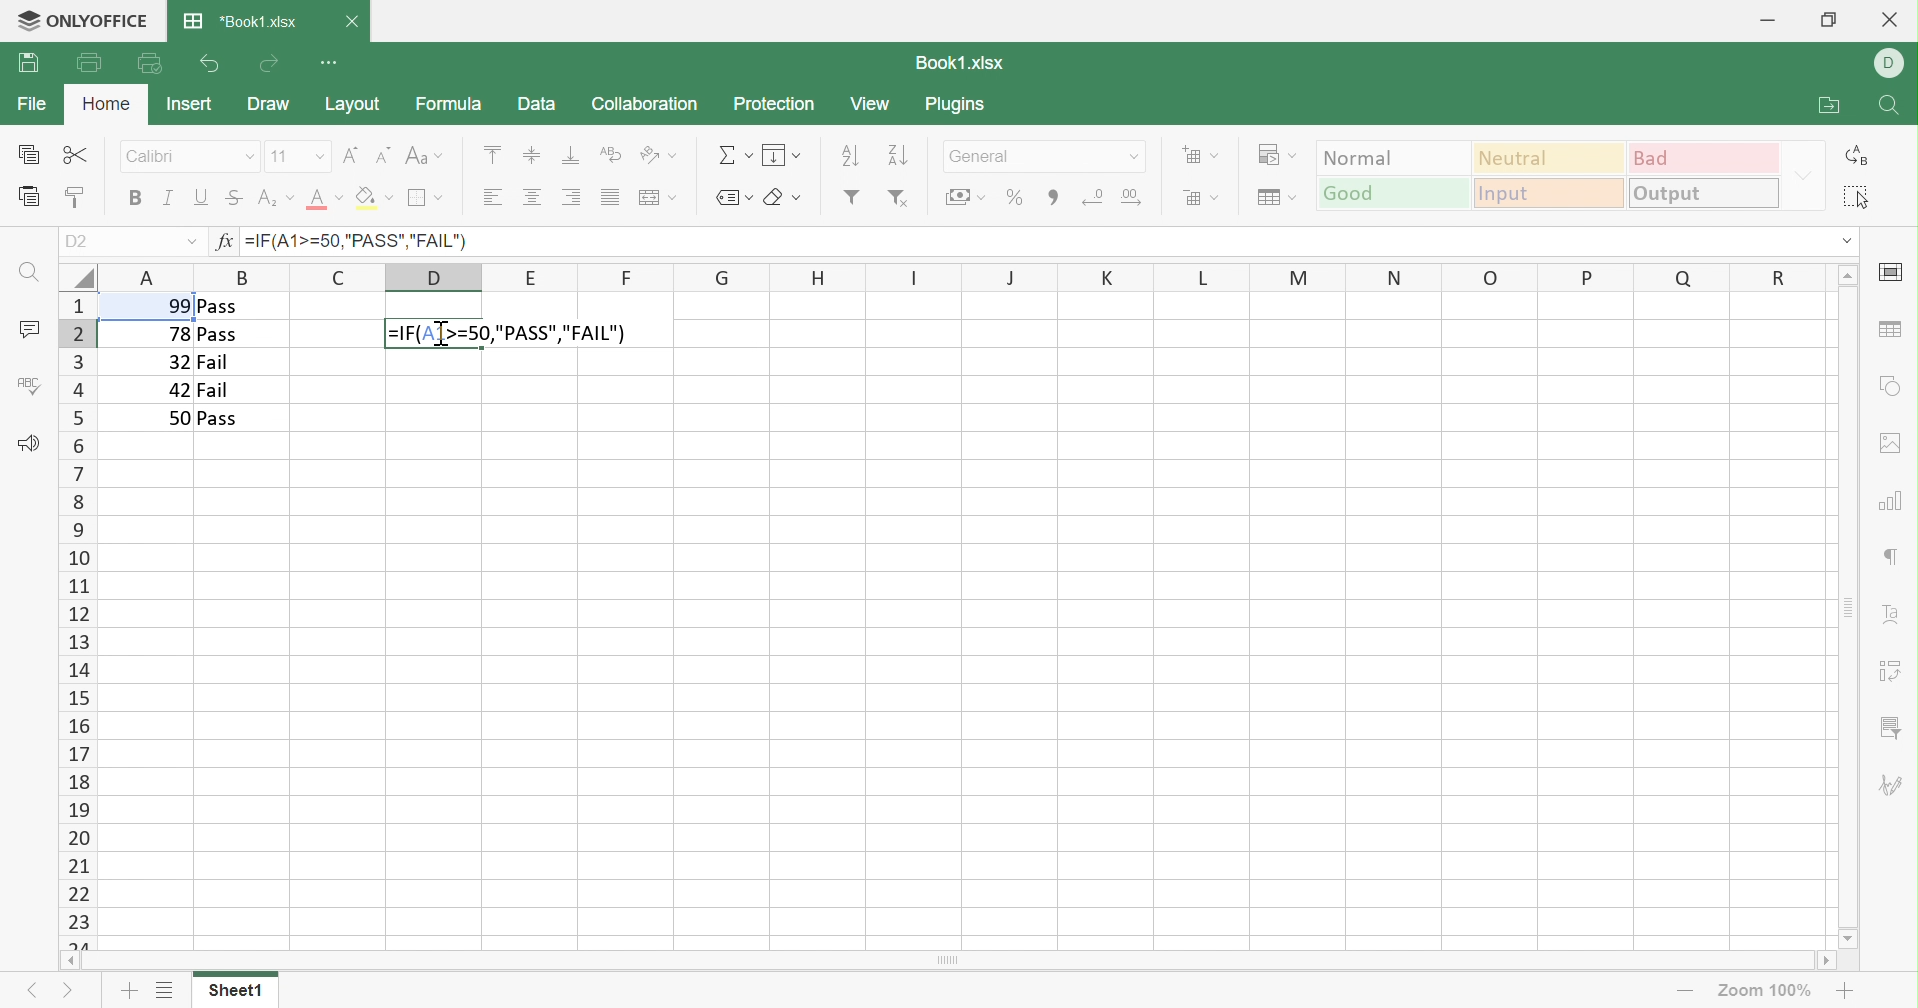 This screenshot has width=1918, height=1008. I want to click on Fail, so click(216, 390).